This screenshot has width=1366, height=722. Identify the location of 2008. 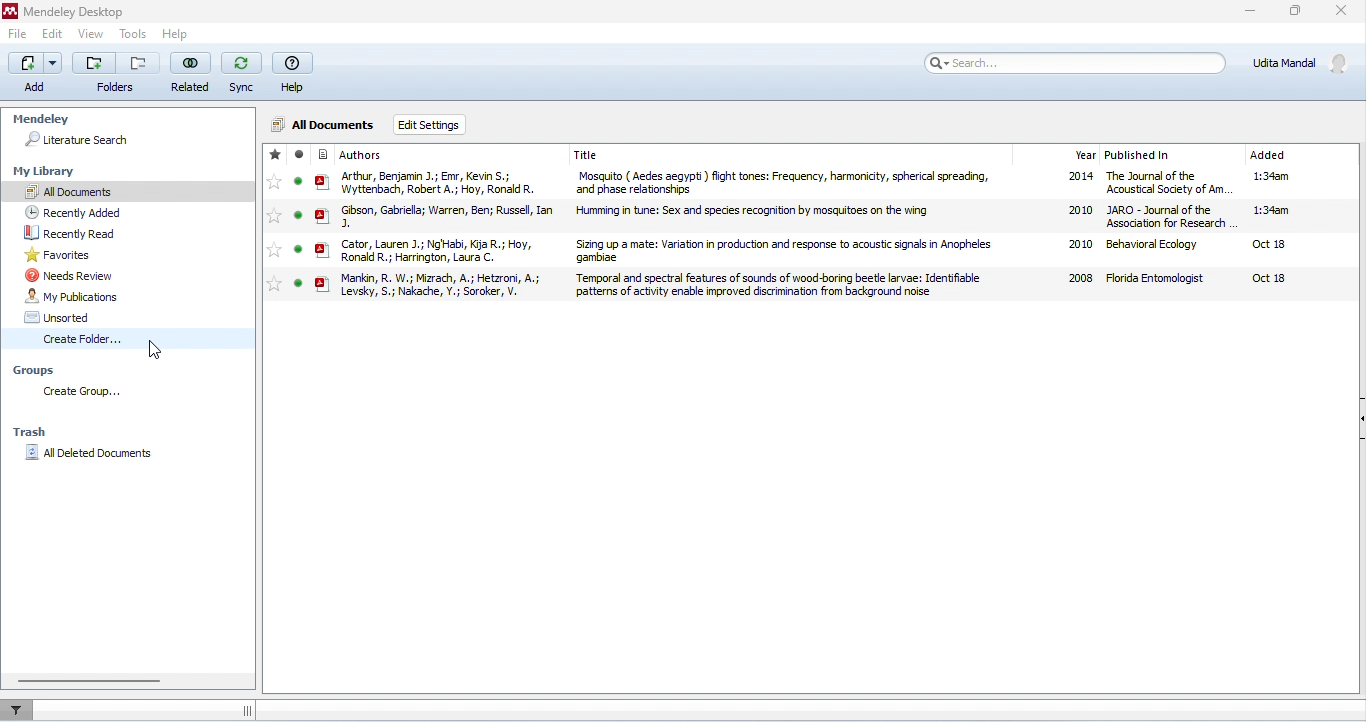
(1081, 278).